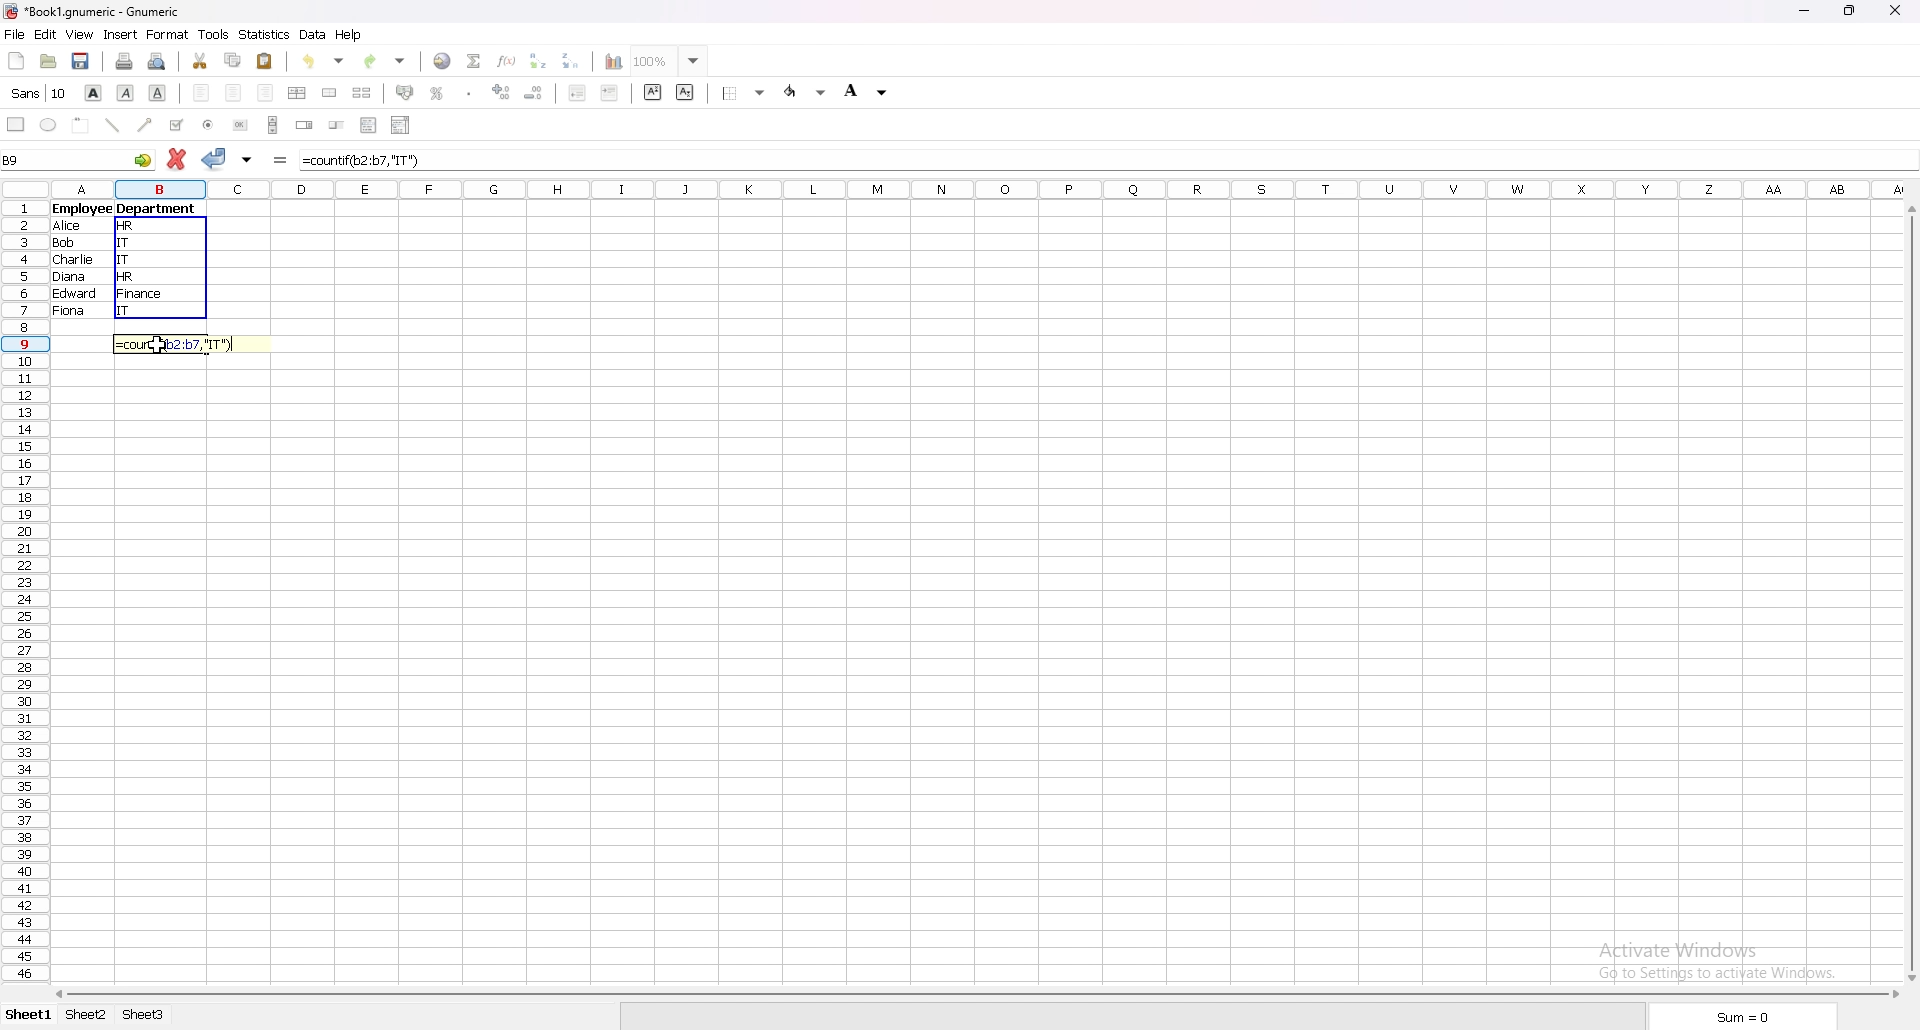 This screenshot has width=1920, height=1030. I want to click on centre, so click(234, 92).